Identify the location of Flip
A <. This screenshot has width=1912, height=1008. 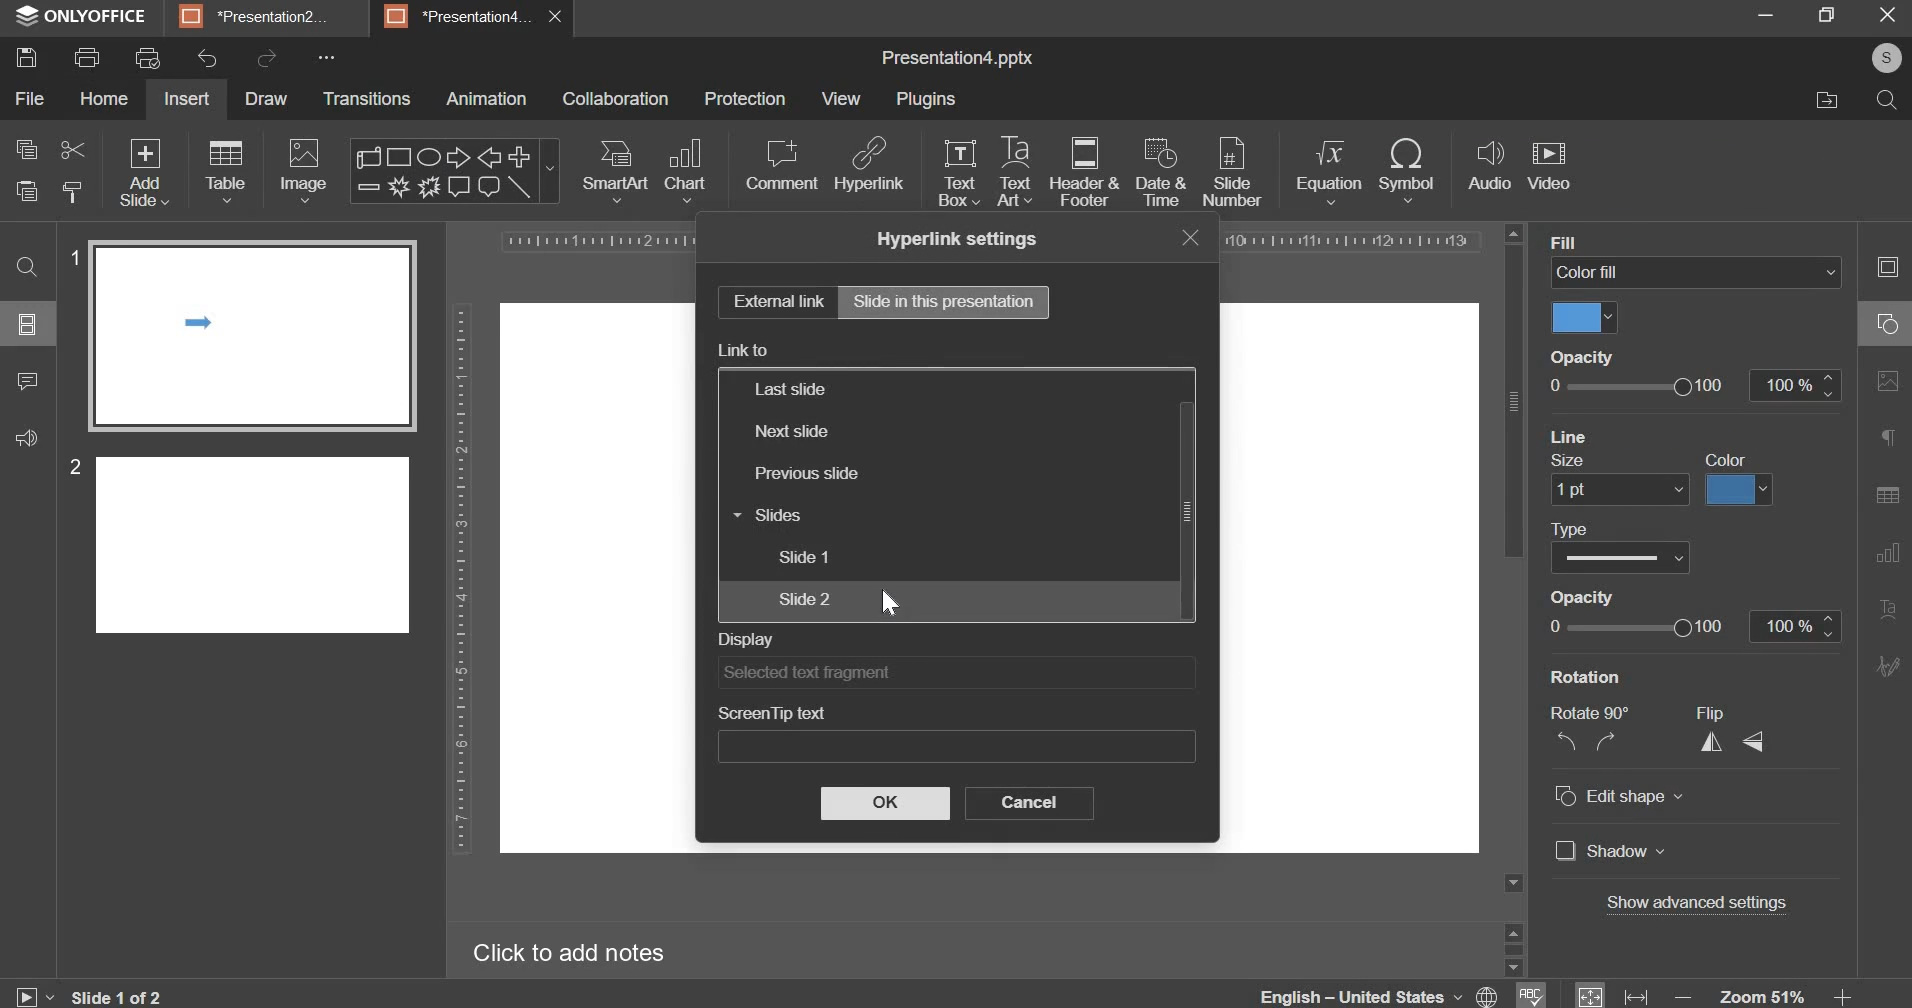
(1733, 736).